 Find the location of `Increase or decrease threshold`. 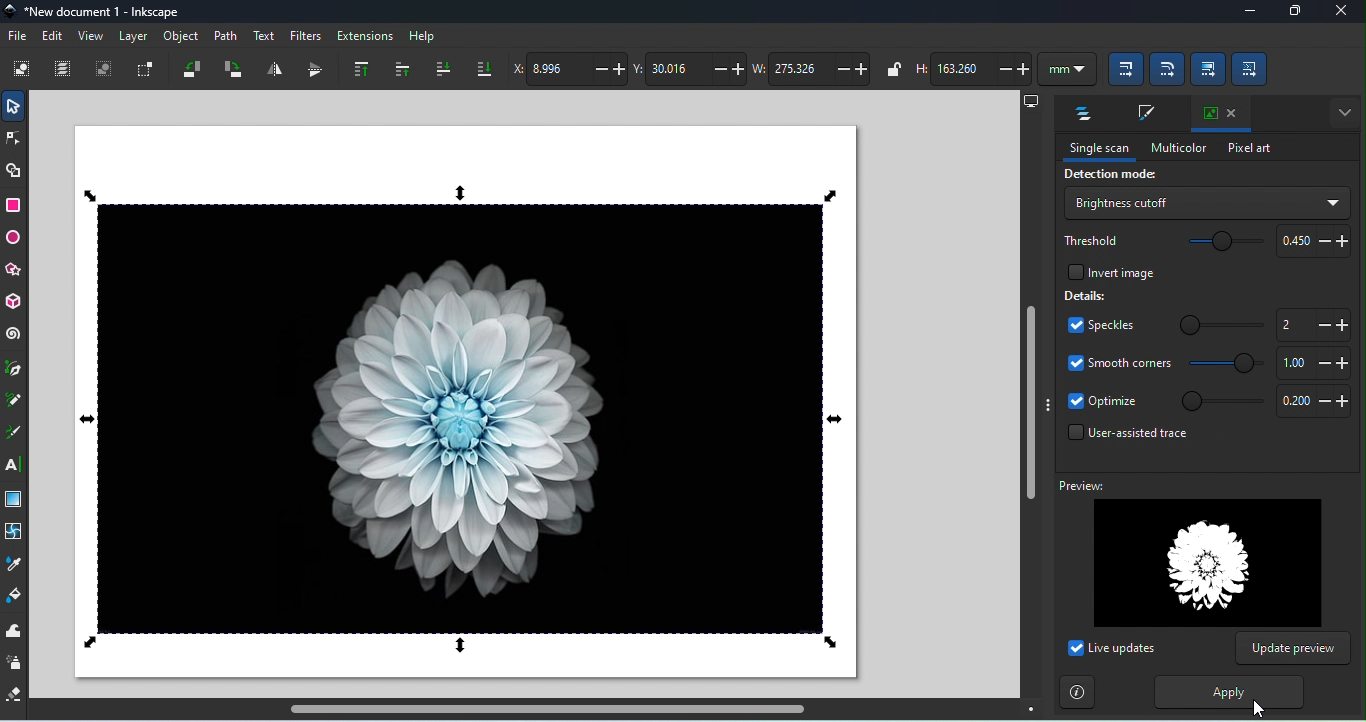

Increase or decrease threshold is located at coordinates (1311, 241).